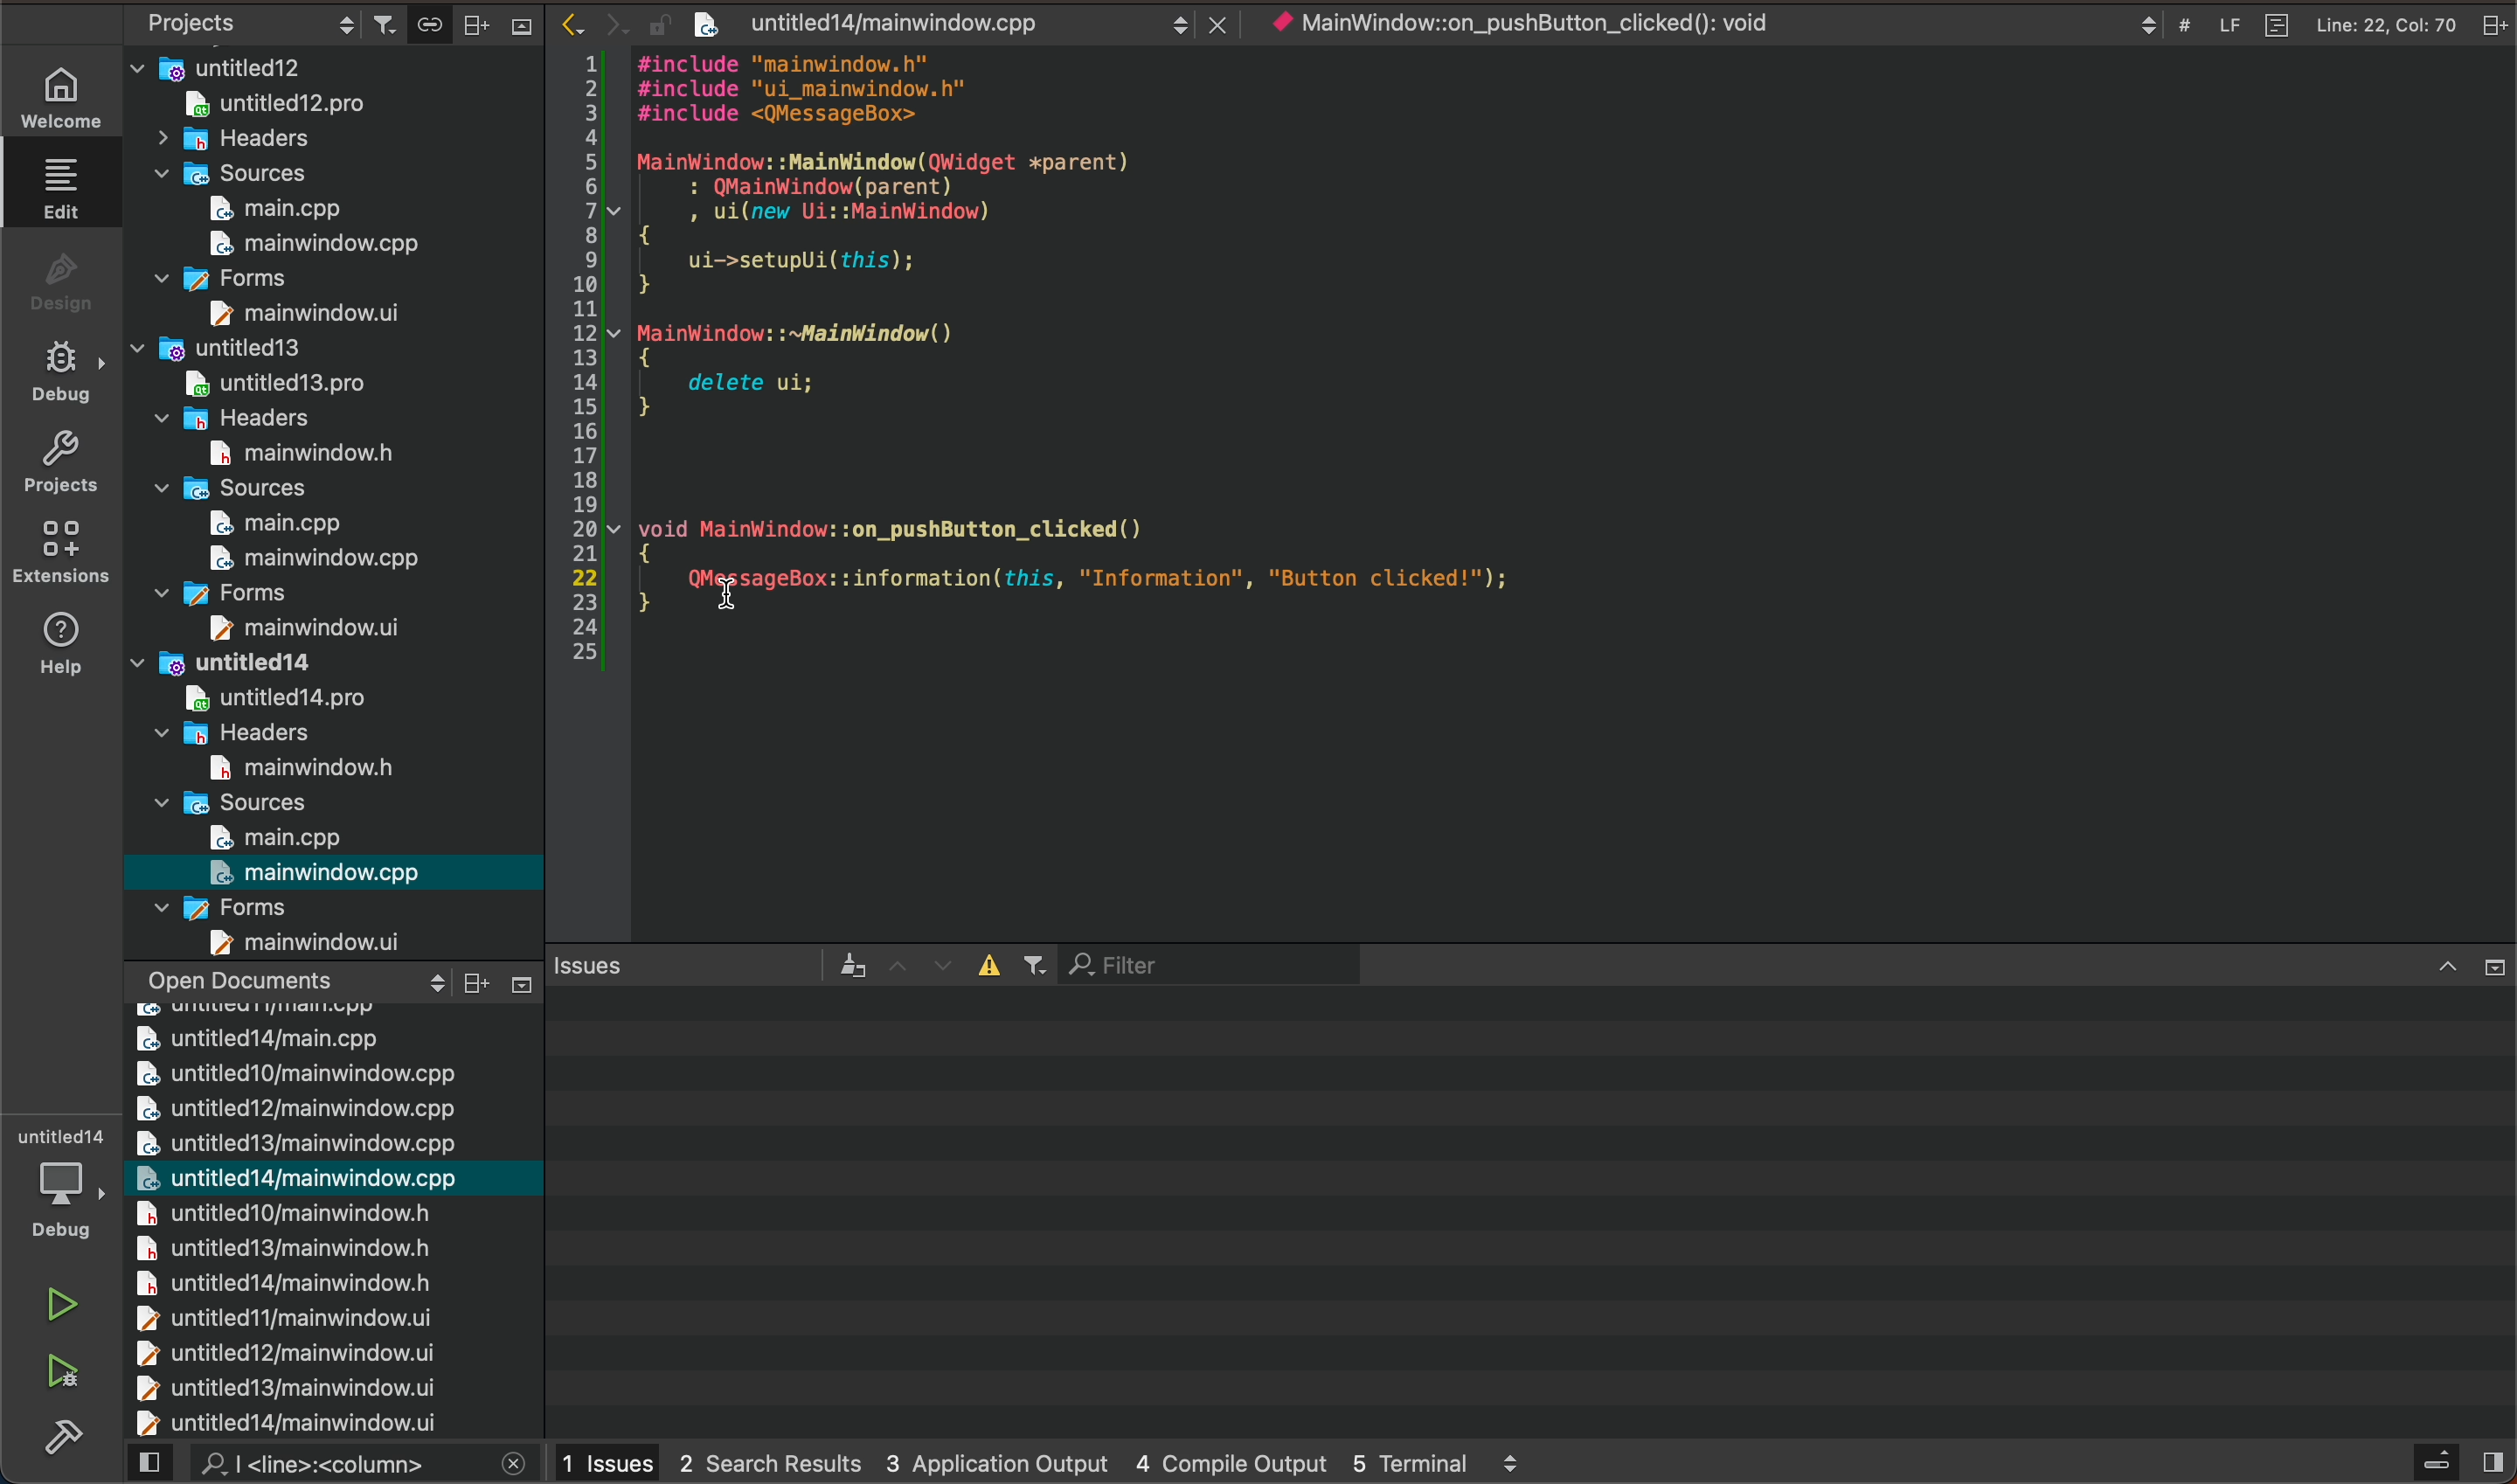 Image resolution: width=2517 pixels, height=1484 pixels. What do you see at coordinates (293, 979) in the screenshot?
I see `open documents` at bounding box center [293, 979].